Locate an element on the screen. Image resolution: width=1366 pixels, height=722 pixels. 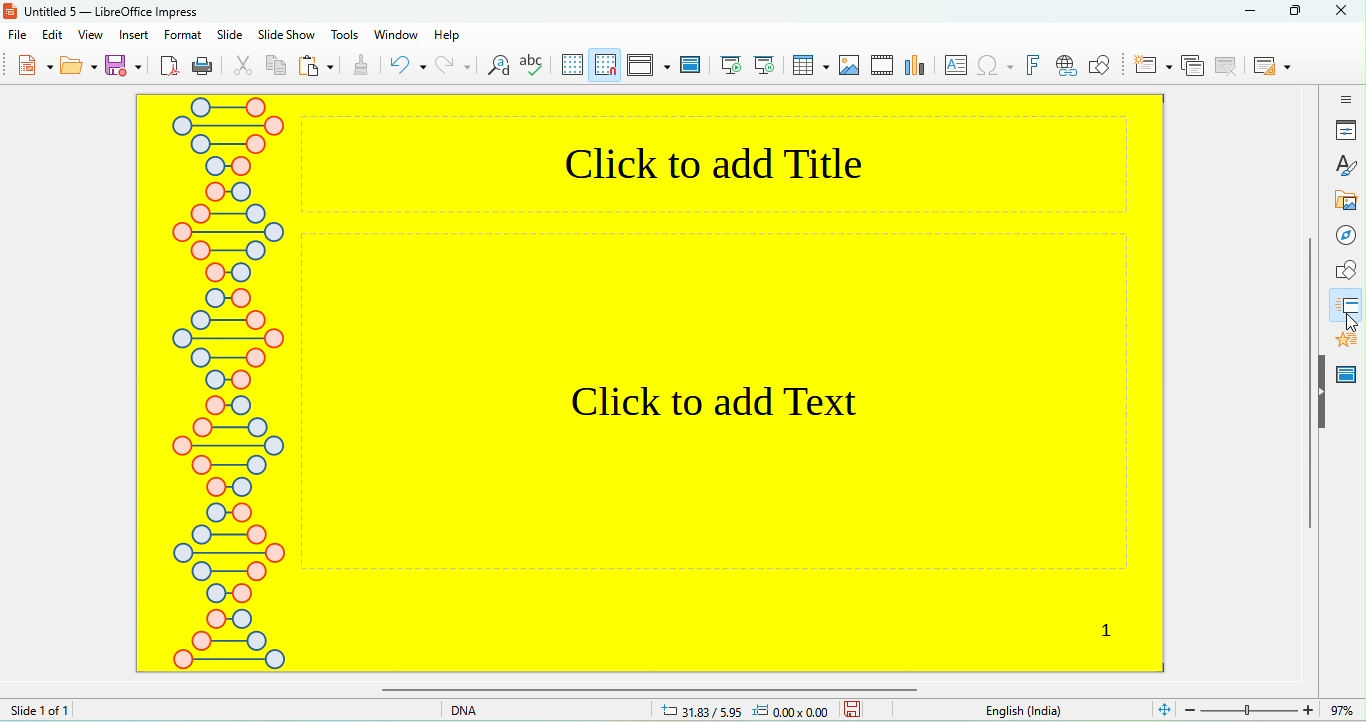
the document has not been modified since the last save is located at coordinates (869, 710).